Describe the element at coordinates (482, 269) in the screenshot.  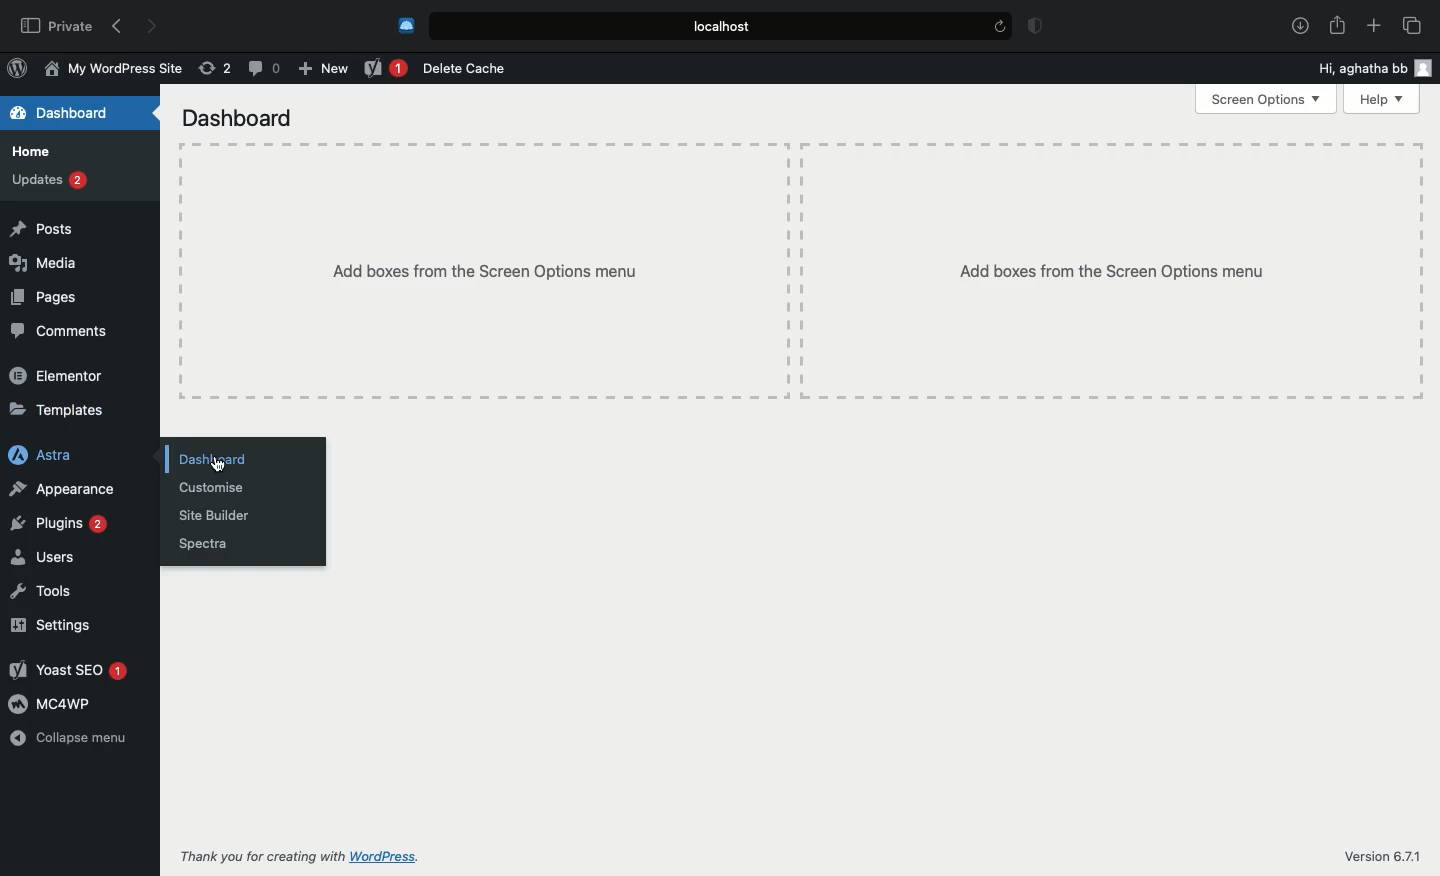
I see `Add boxes from the screen options menu` at that location.